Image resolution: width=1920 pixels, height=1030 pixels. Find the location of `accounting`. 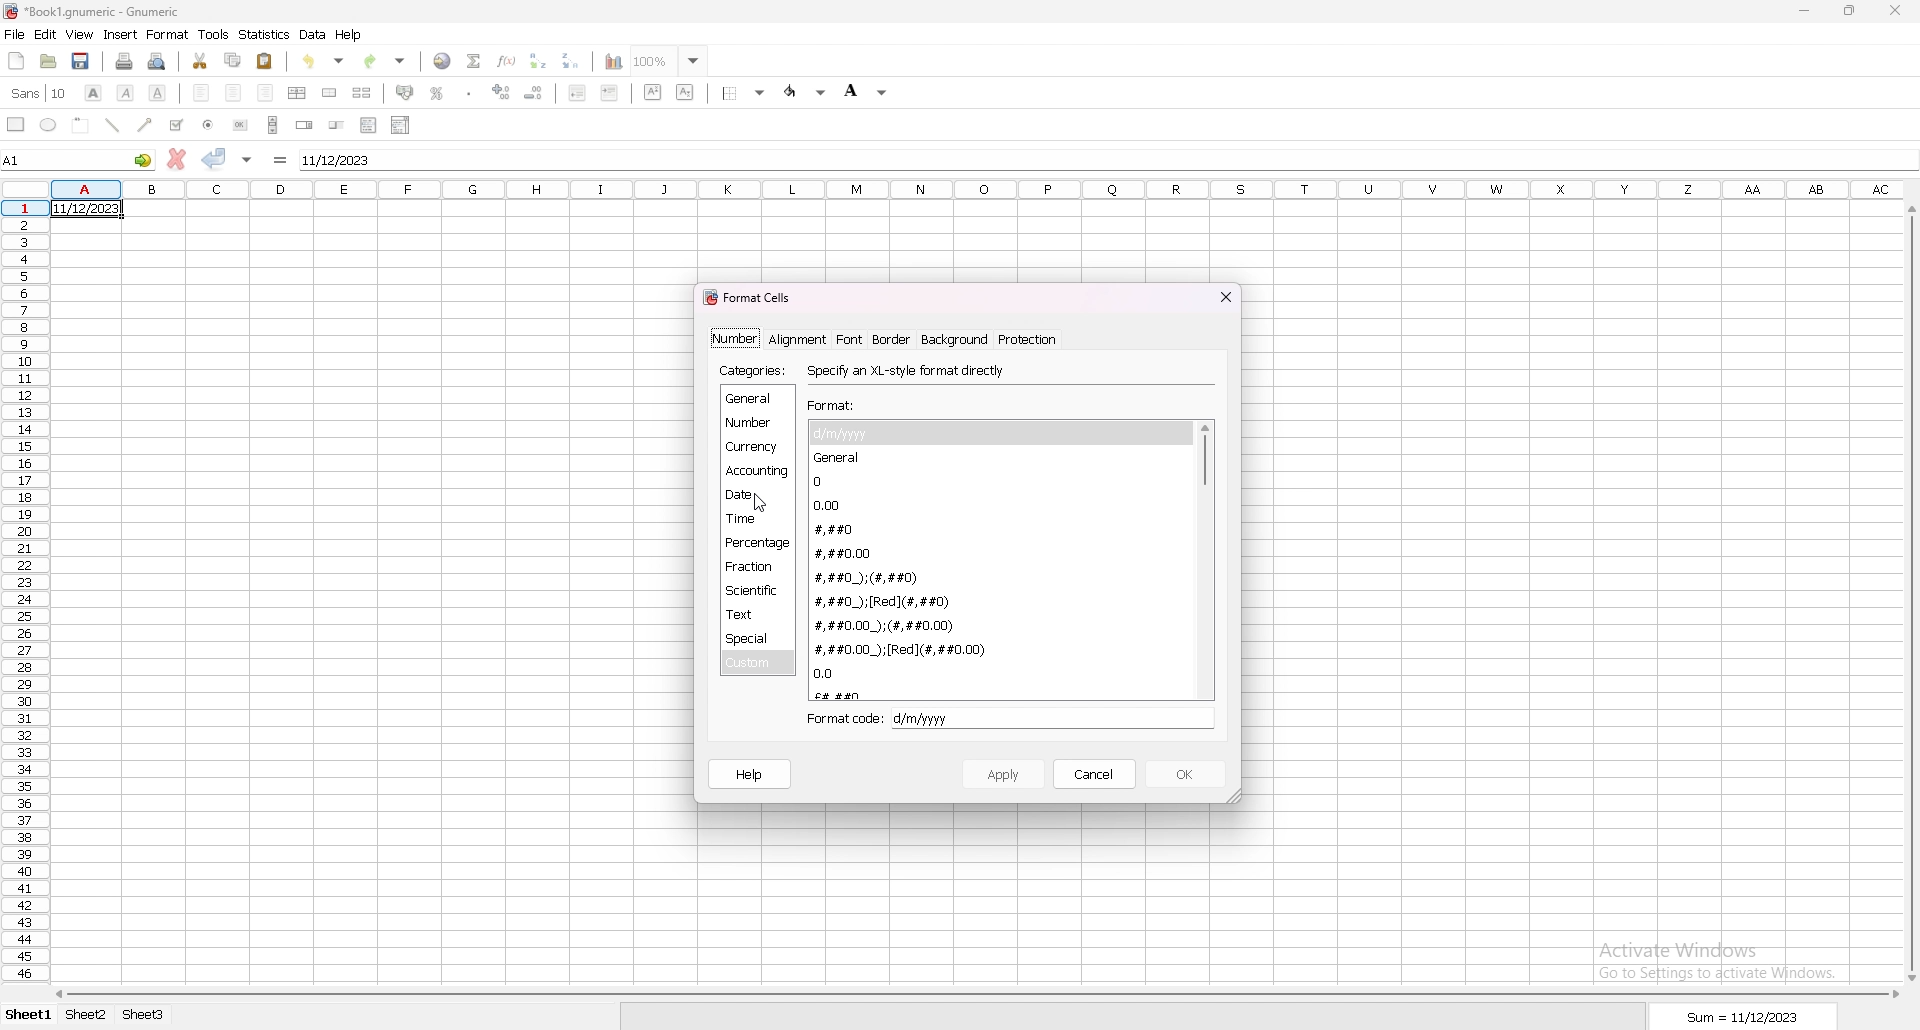

accounting is located at coordinates (758, 471).